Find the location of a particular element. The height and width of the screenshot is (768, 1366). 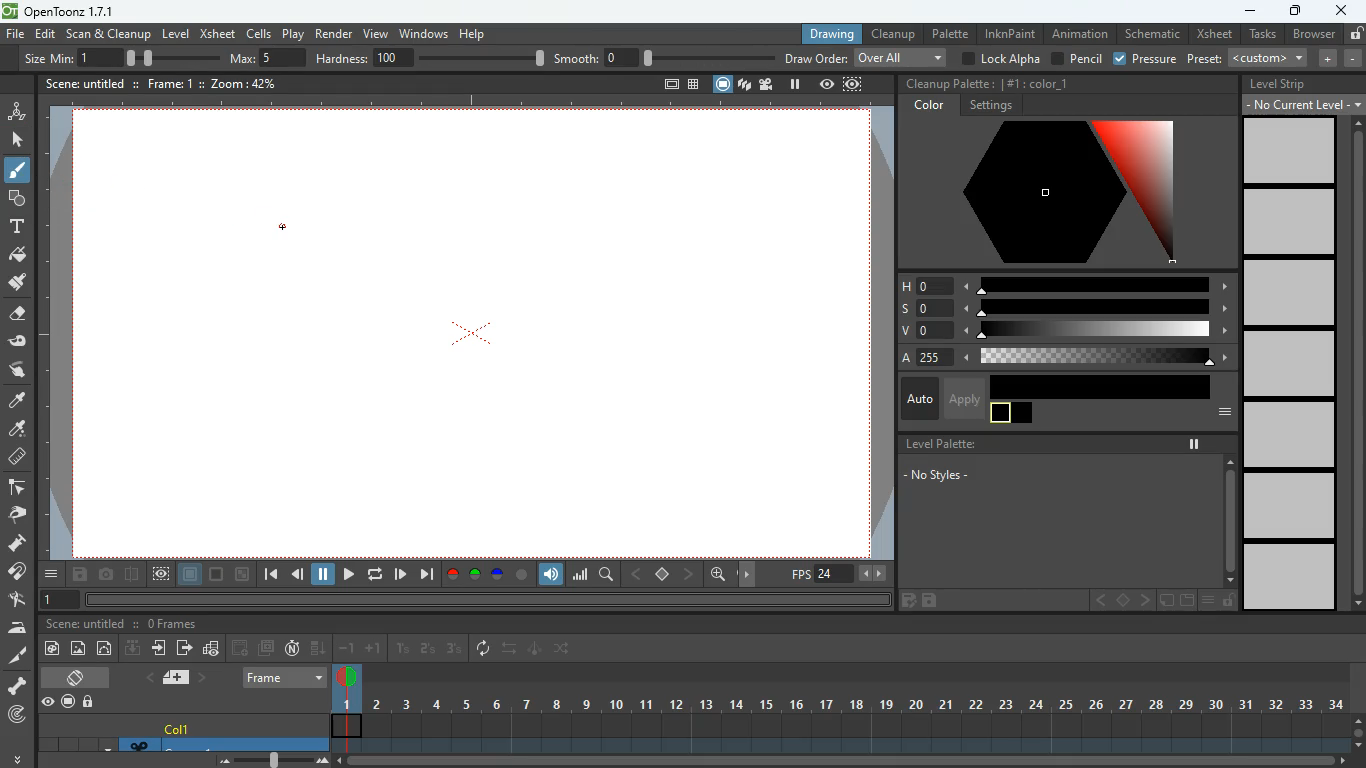

level is located at coordinates (175, 34).